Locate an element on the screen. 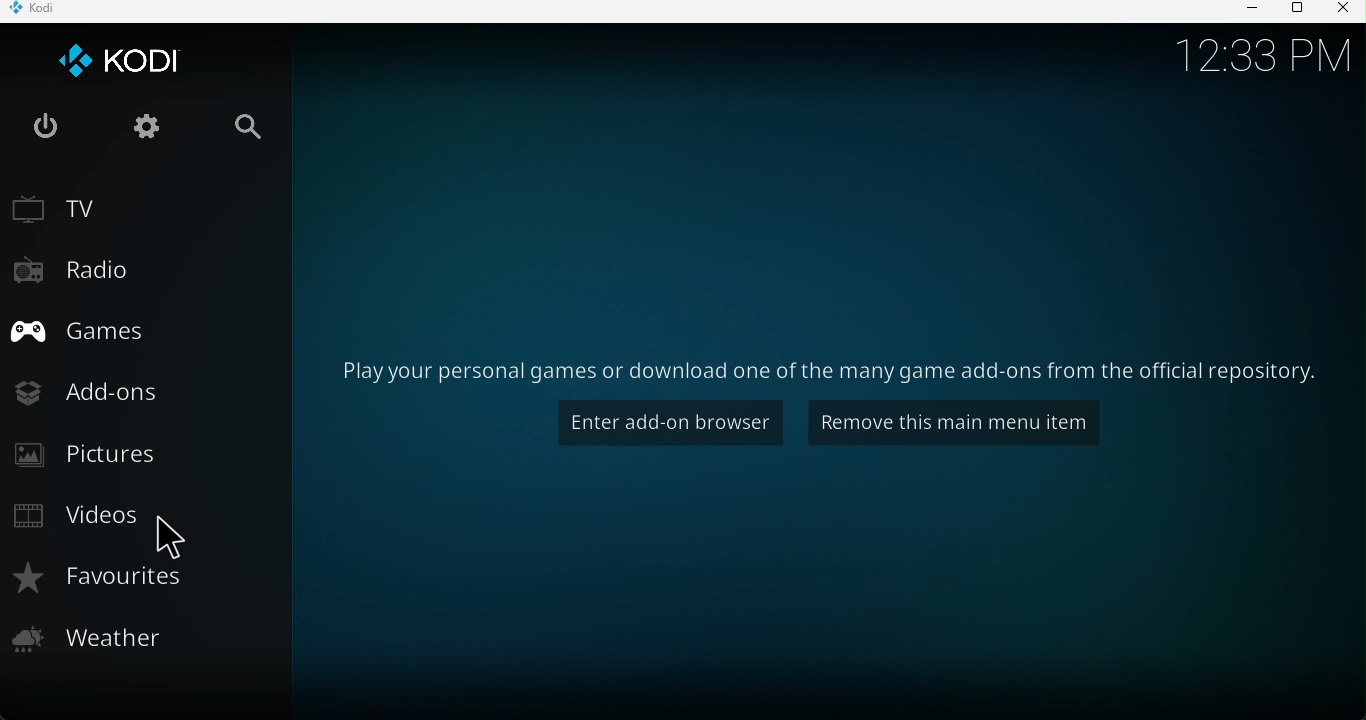 The height and width of the screenshot is (720, 1366). Add-ons is located at coordinates (97, 390).